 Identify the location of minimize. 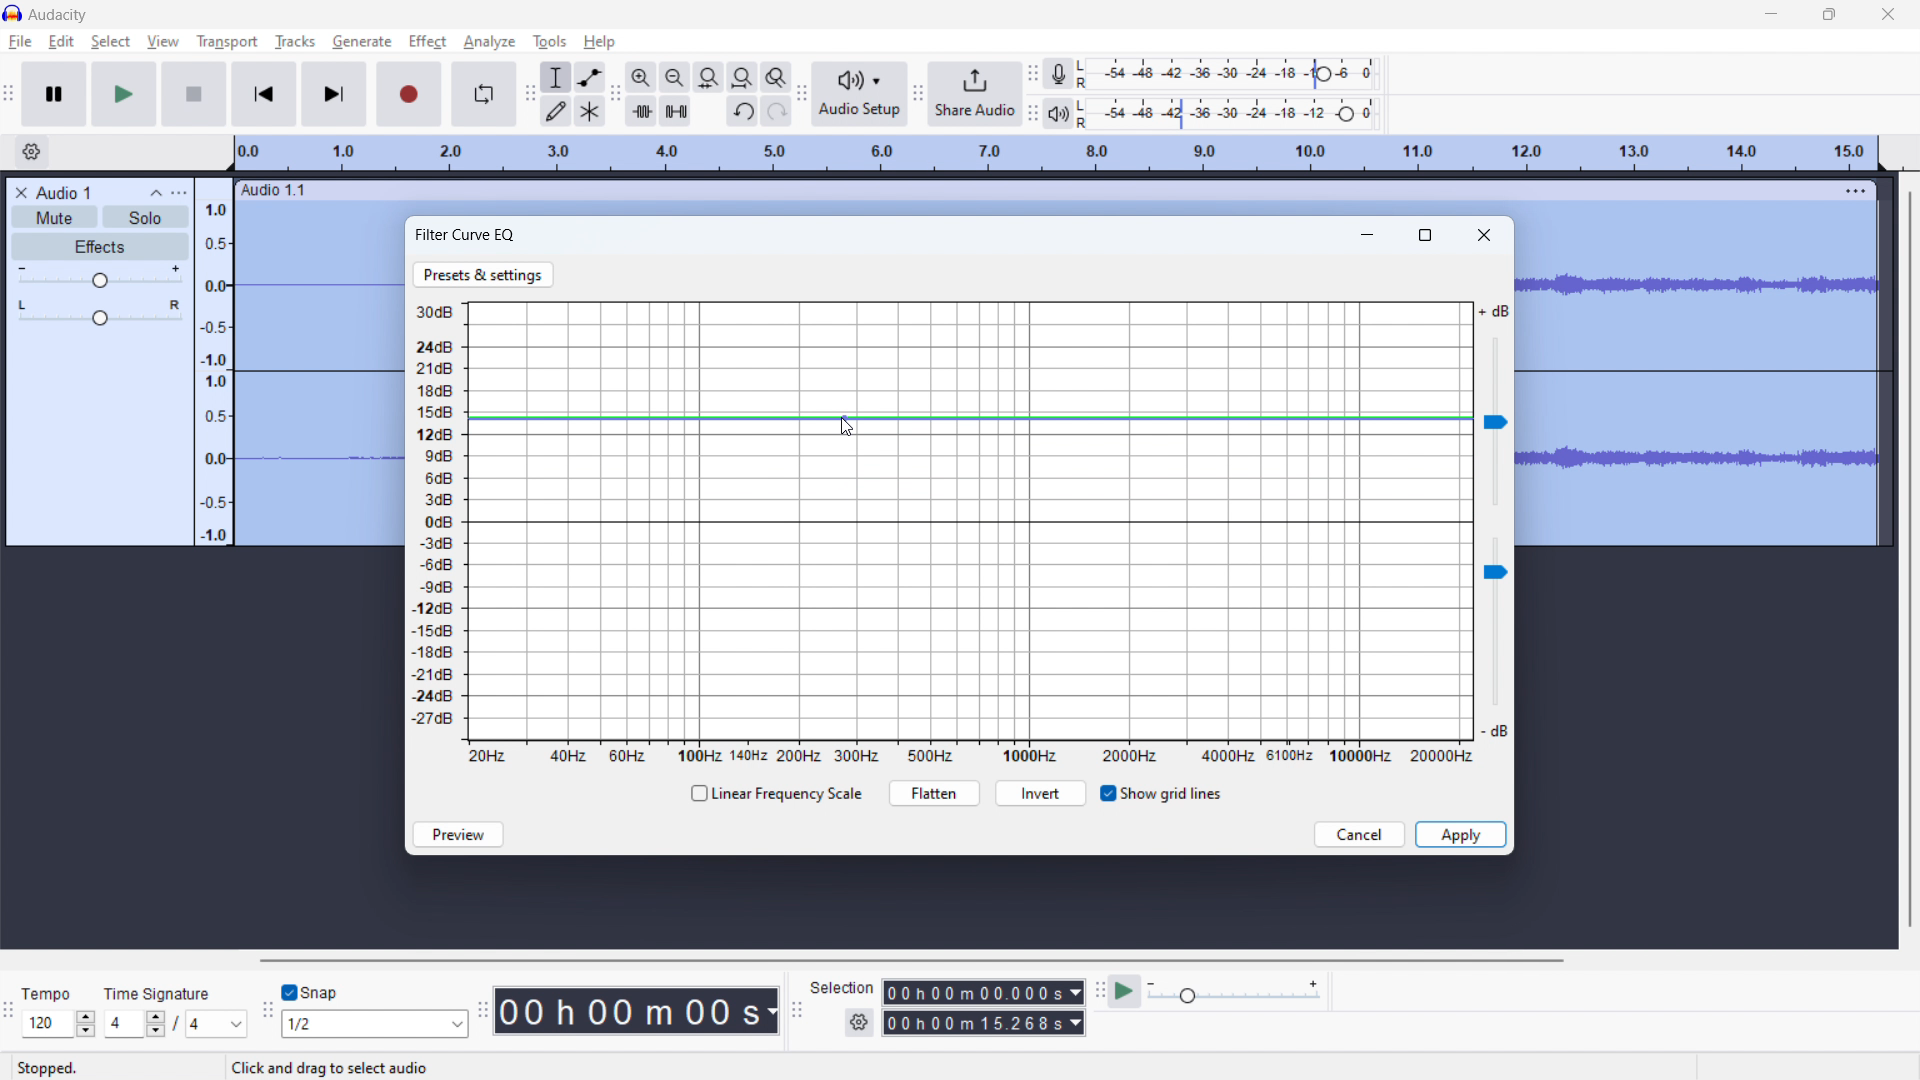
(1370, 232).